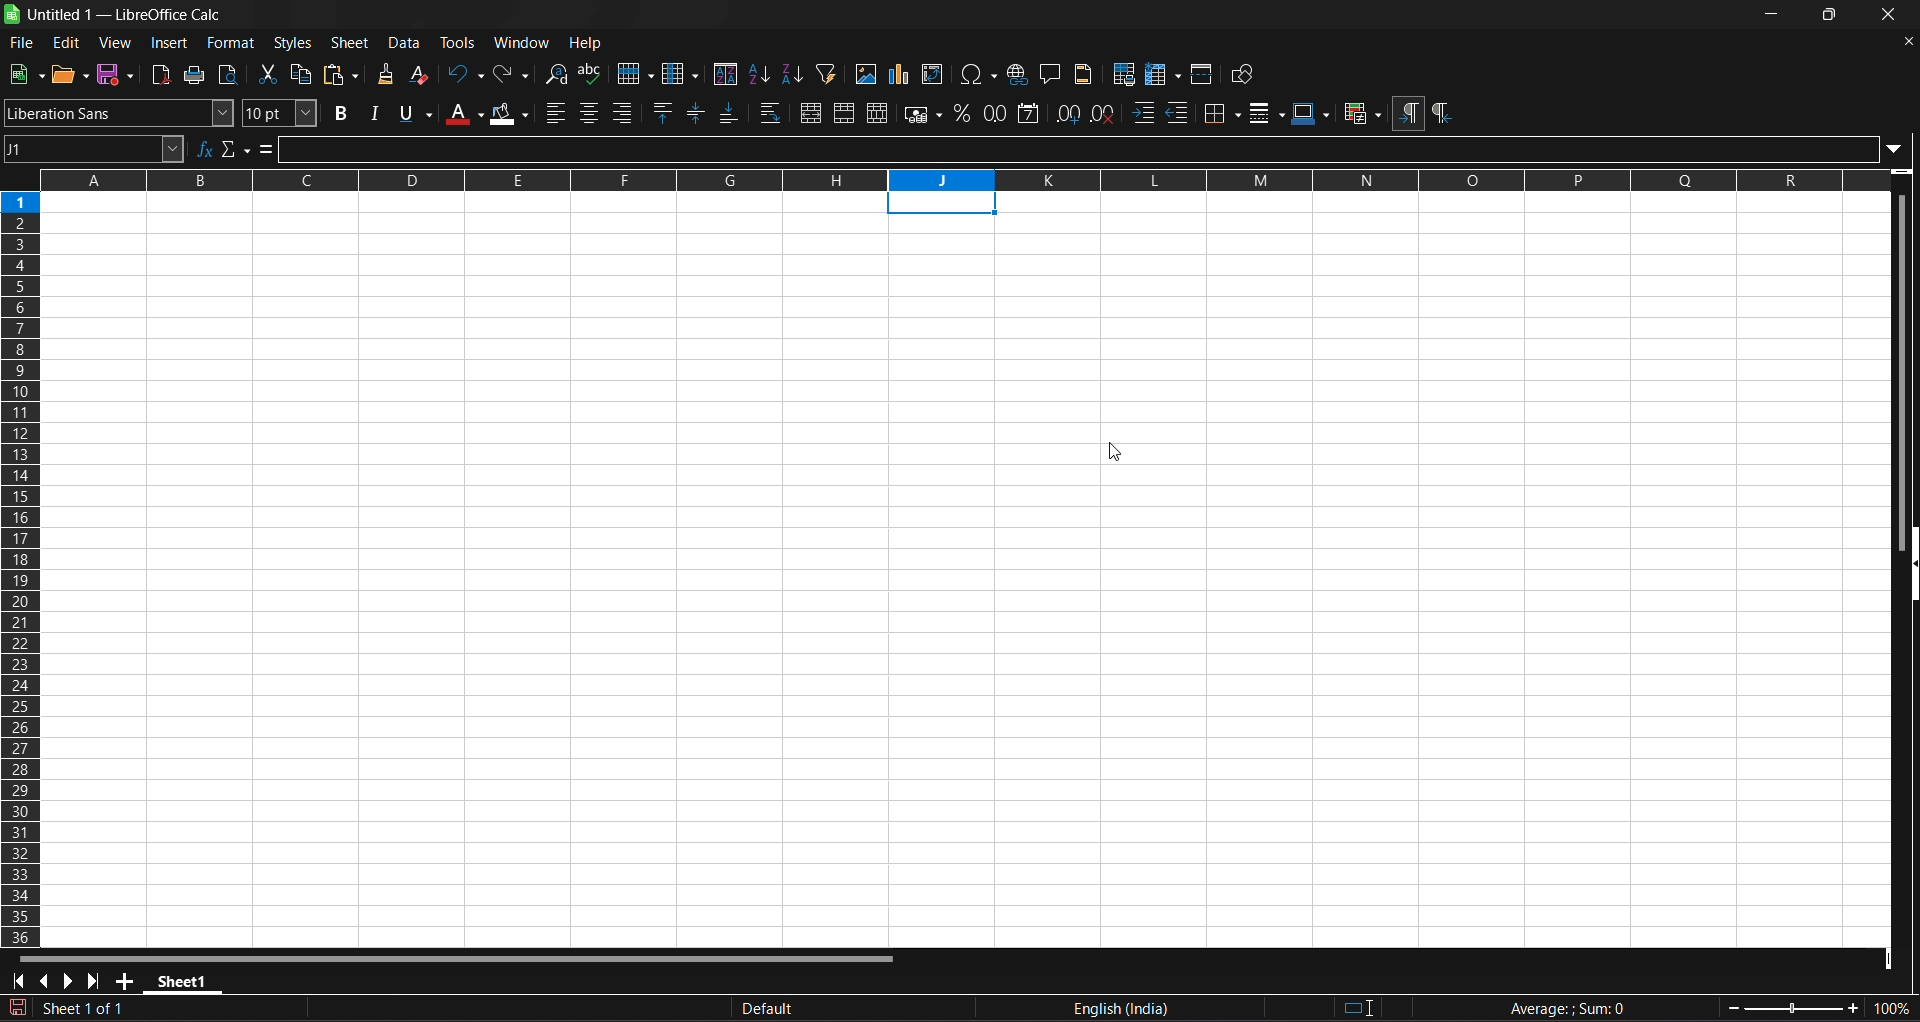 This screenshot has height=1022, width=1920. What do you see at coordinates (759, 73) in the screenshot?
I see `sort ascending` at bounding box center [759, 73].